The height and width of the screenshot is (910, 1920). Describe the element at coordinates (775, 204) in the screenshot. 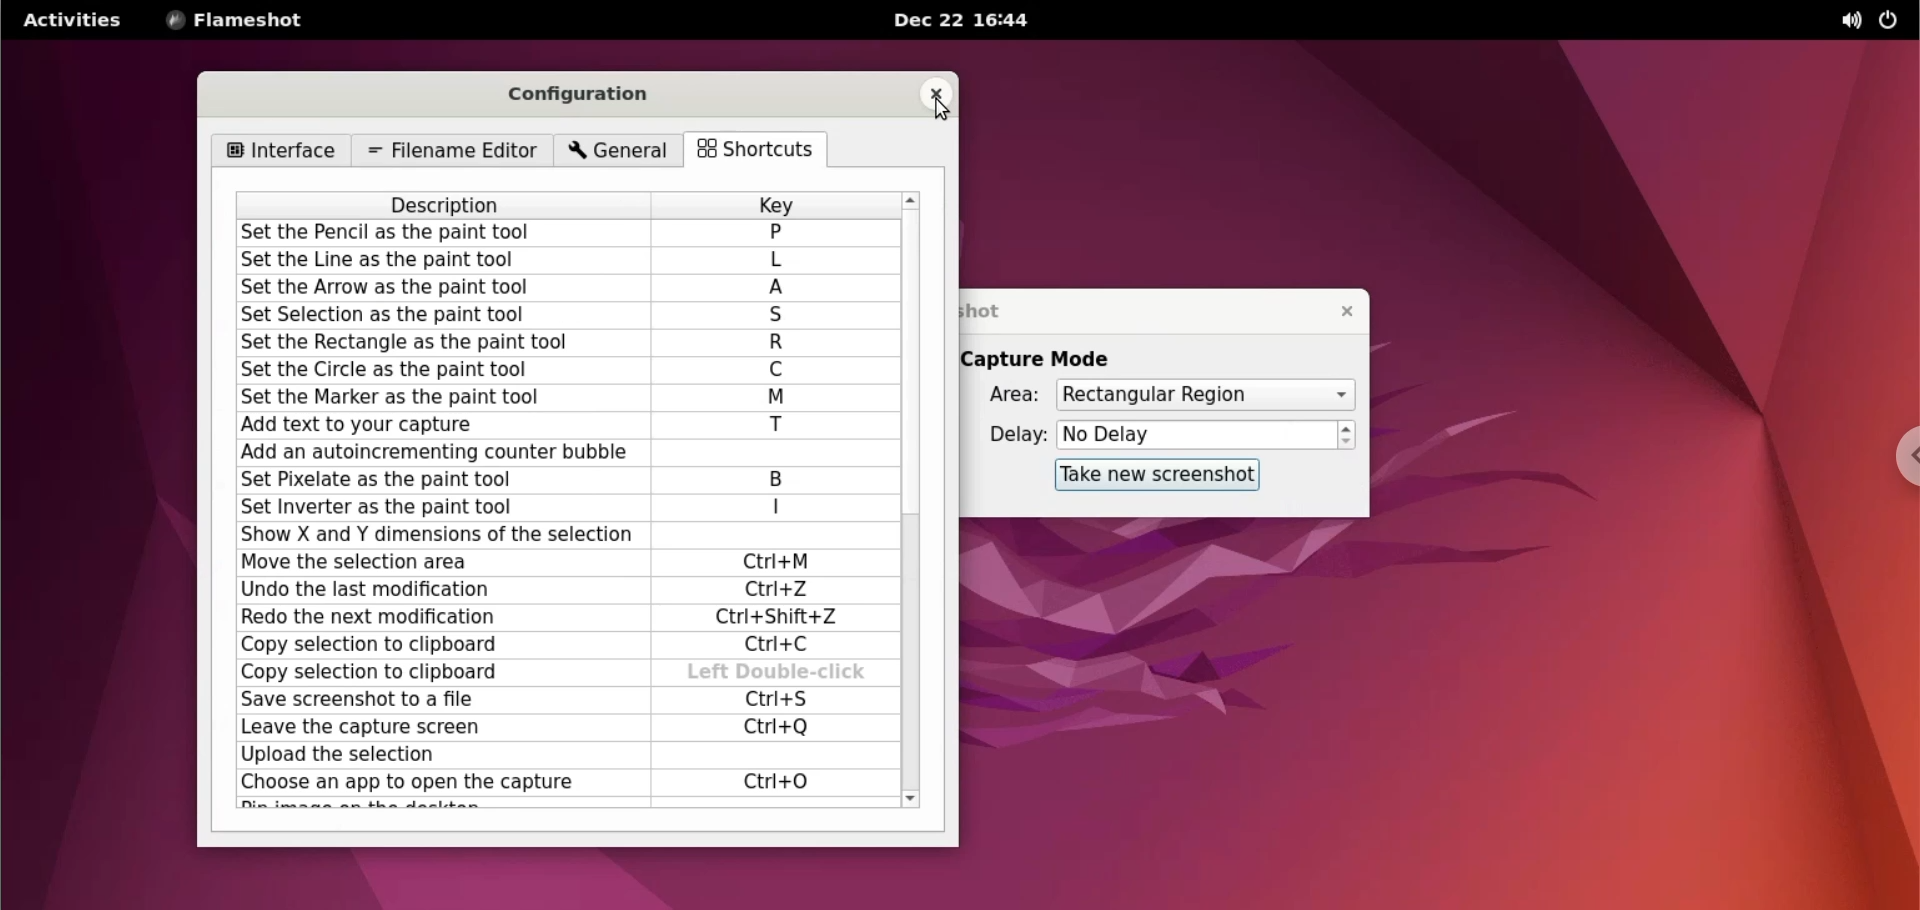

I see `key ` at that location.